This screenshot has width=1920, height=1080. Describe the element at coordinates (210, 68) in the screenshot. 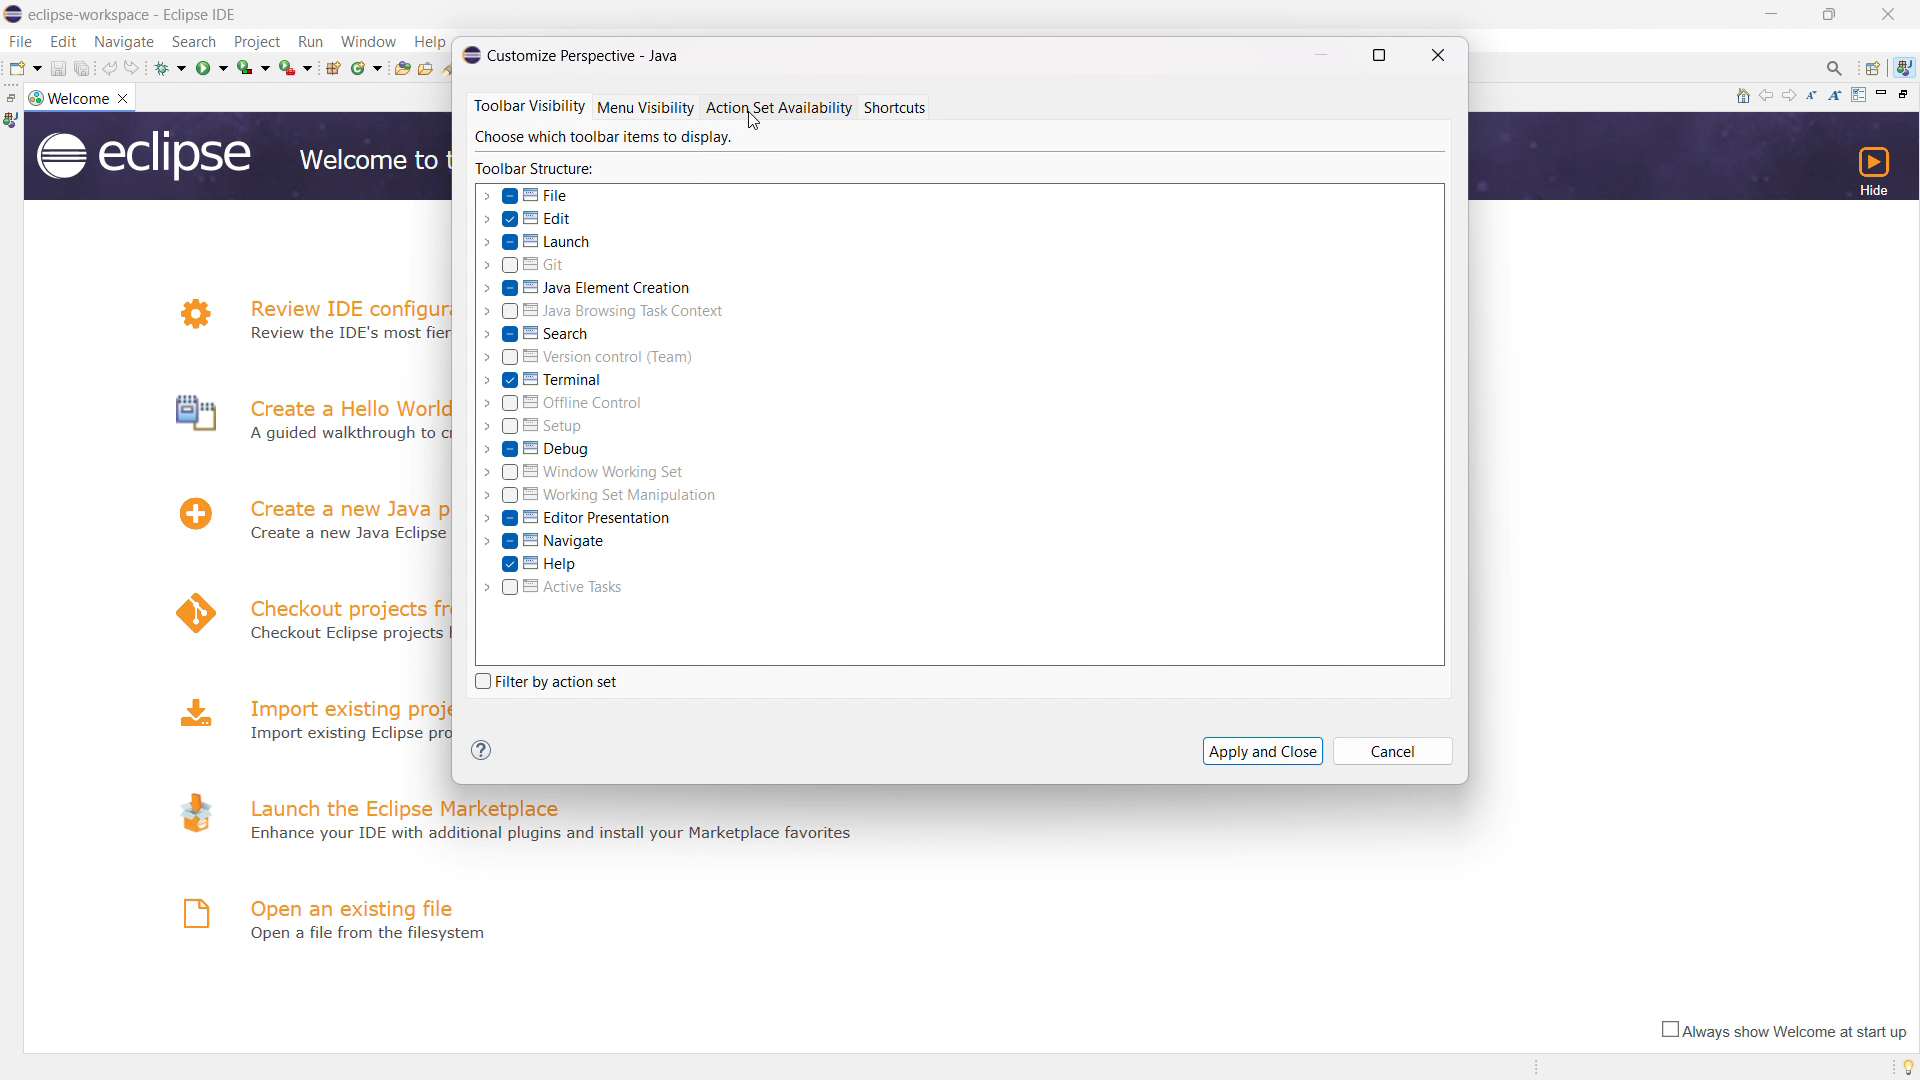

I see `run` at that location.